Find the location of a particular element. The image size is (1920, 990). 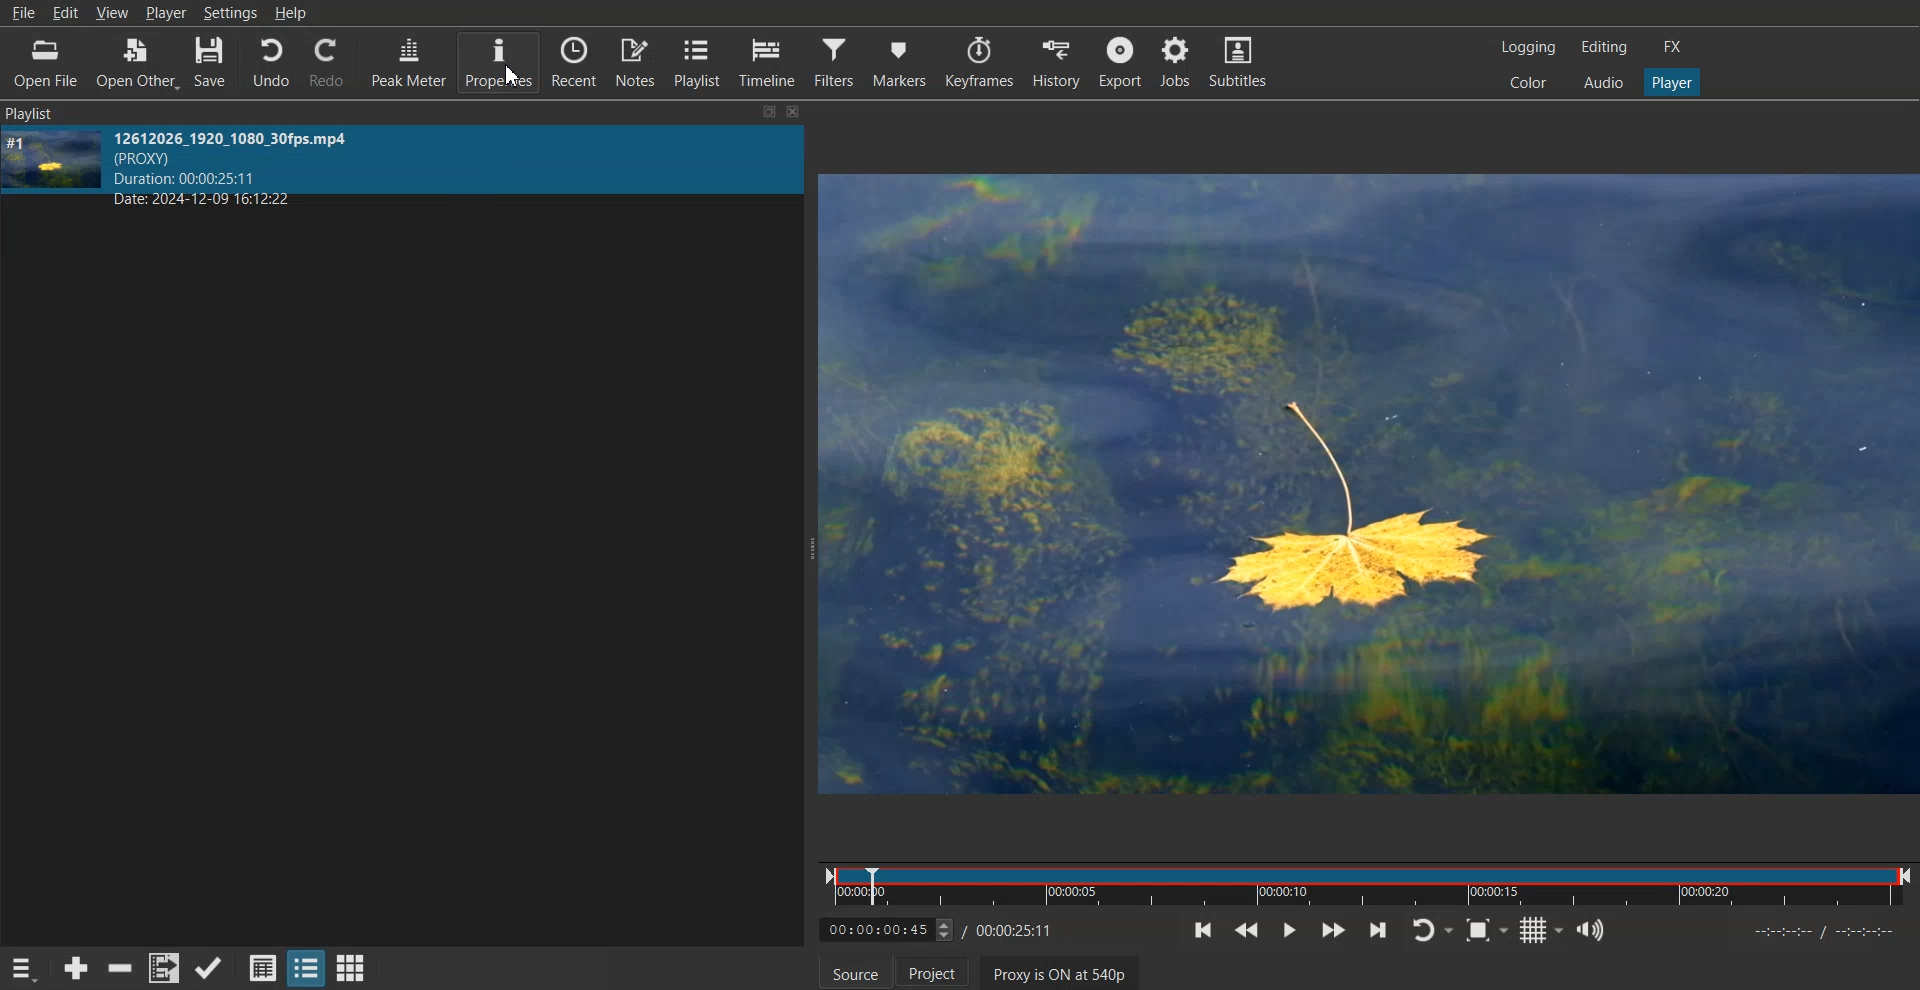

Cursor is located at coordinates (513, 76).